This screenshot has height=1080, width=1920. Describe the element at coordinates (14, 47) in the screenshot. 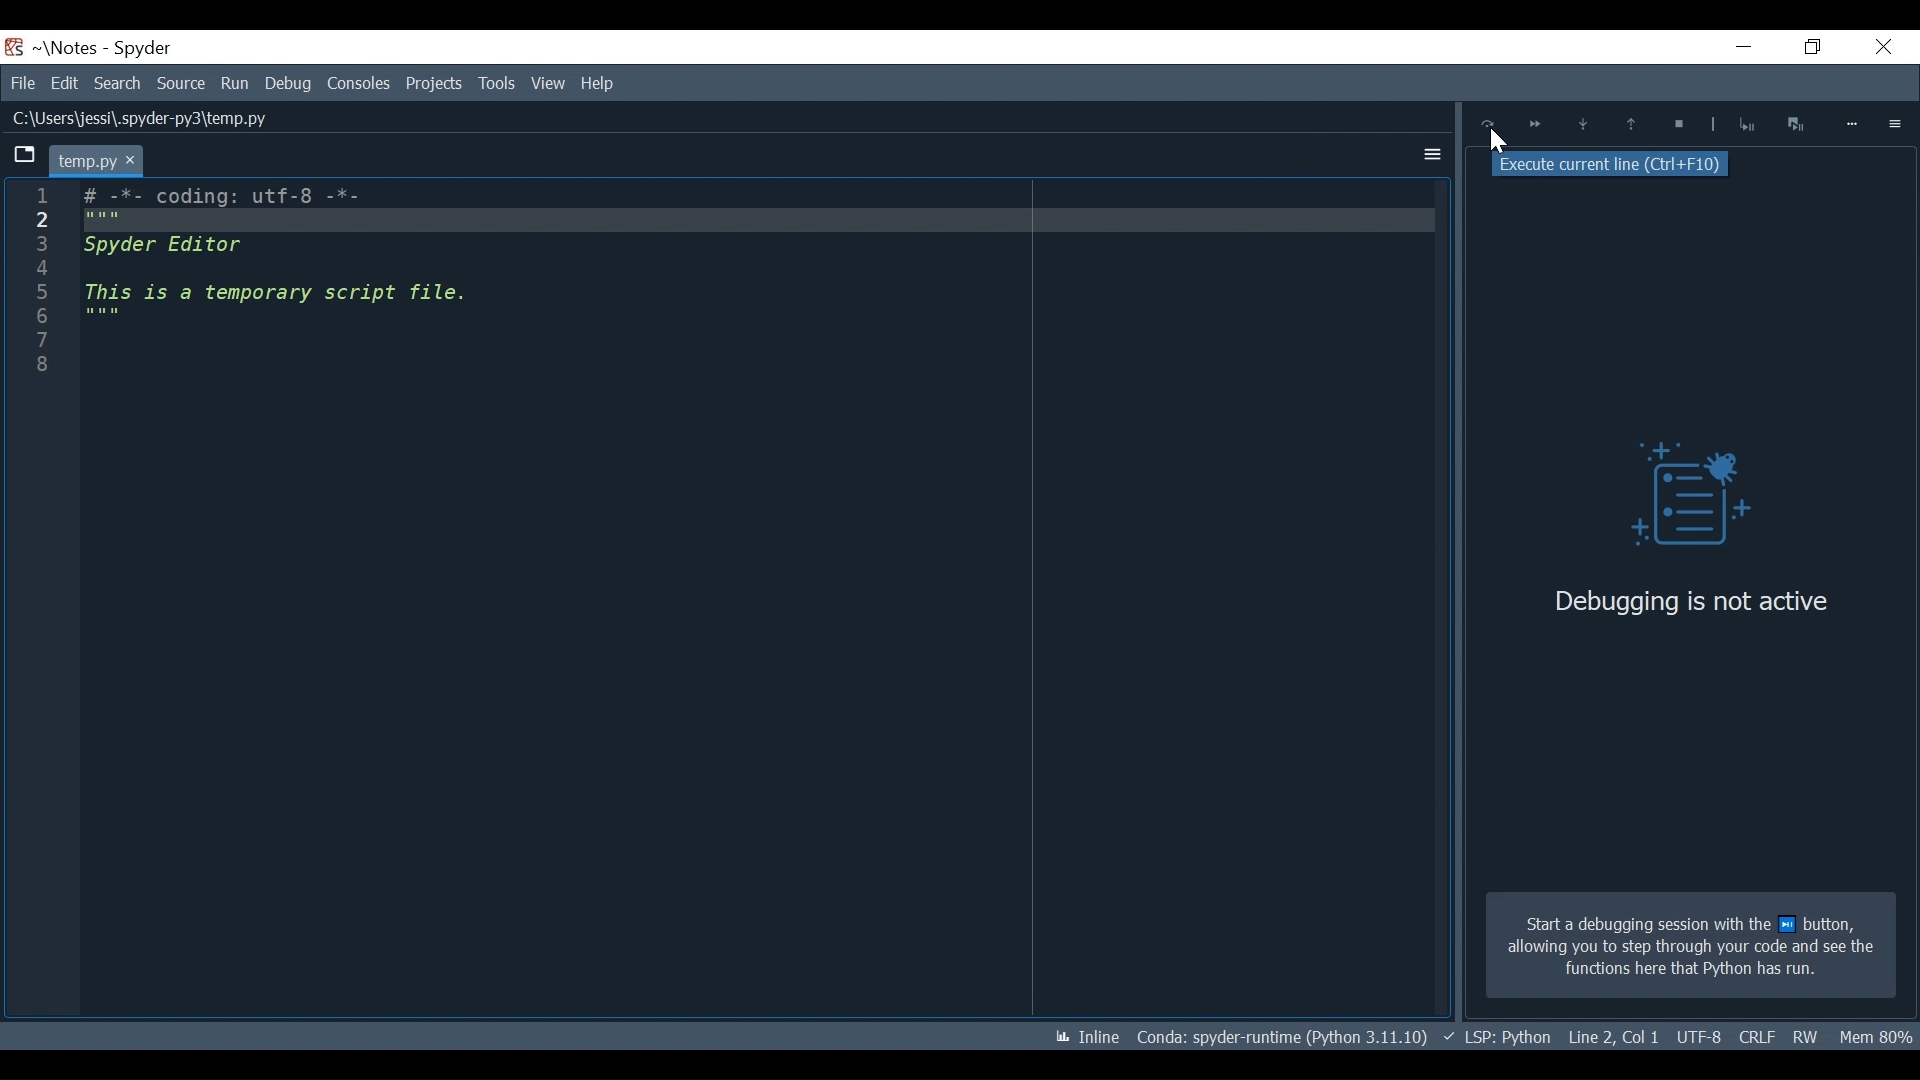

I see `Spyder Desktop Icon` at that location.